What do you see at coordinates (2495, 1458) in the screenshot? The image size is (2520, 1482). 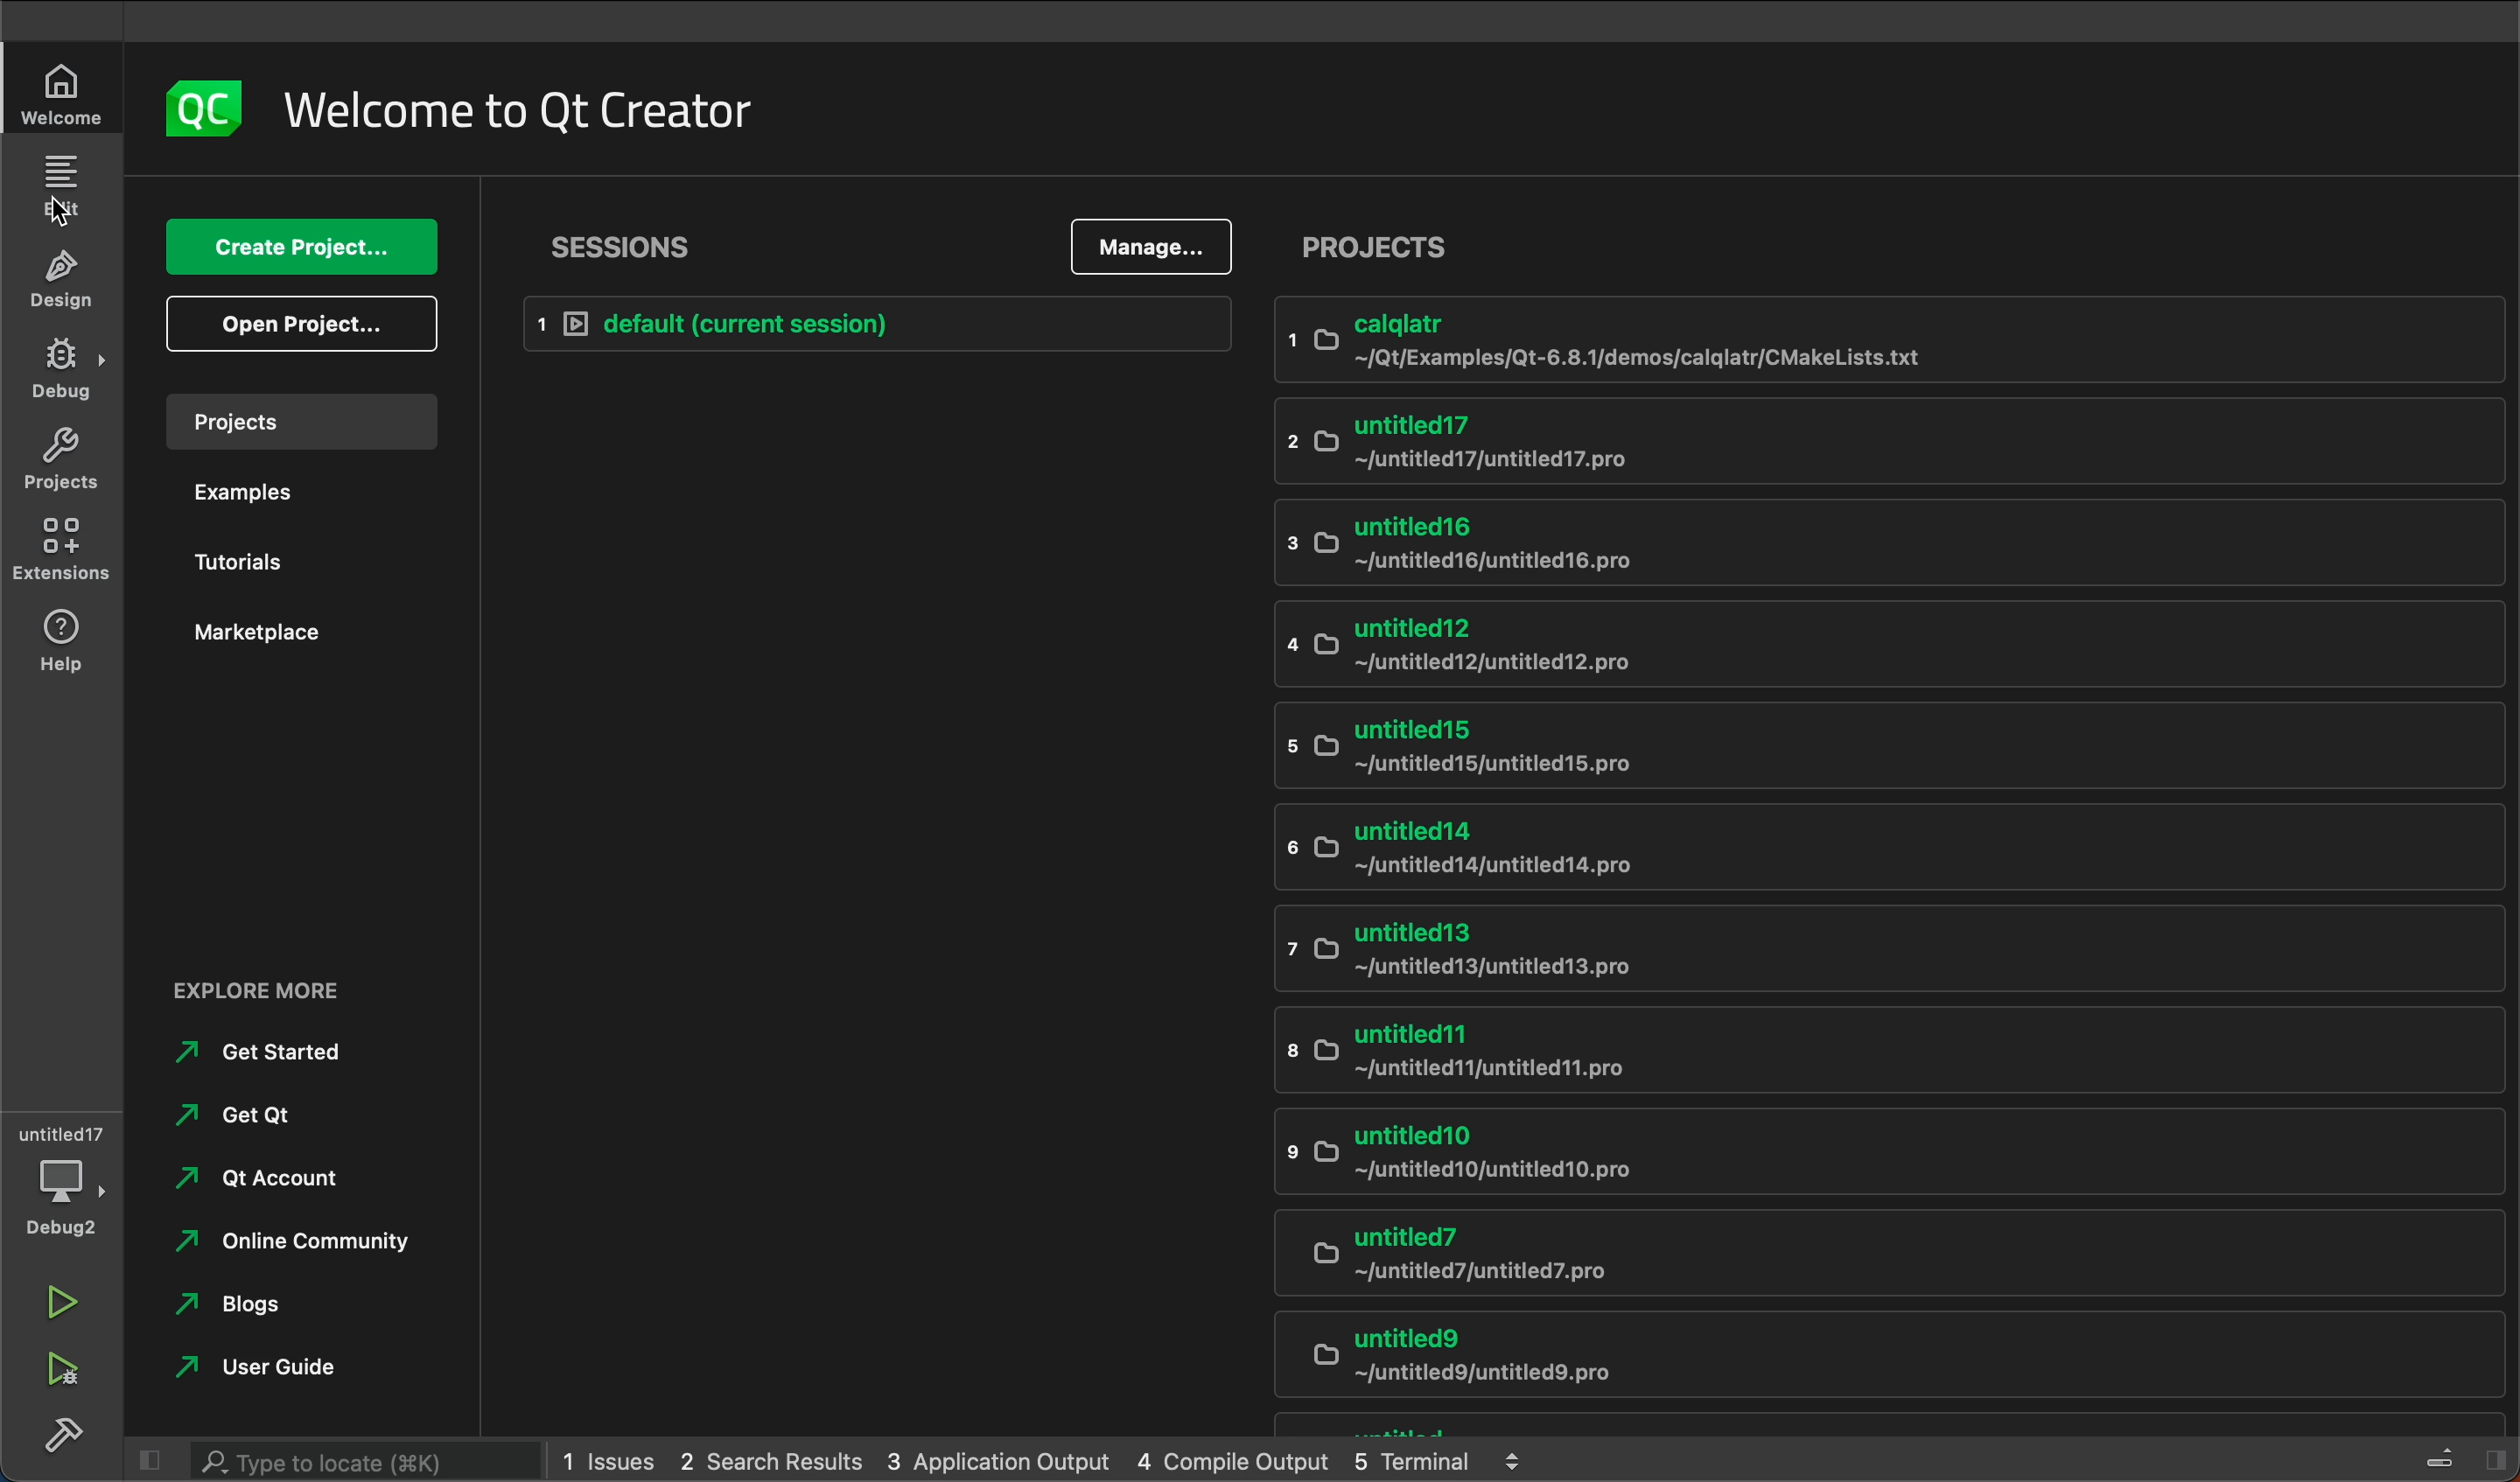 I see `show right sidebar` at bounding box center [2495, 1458].